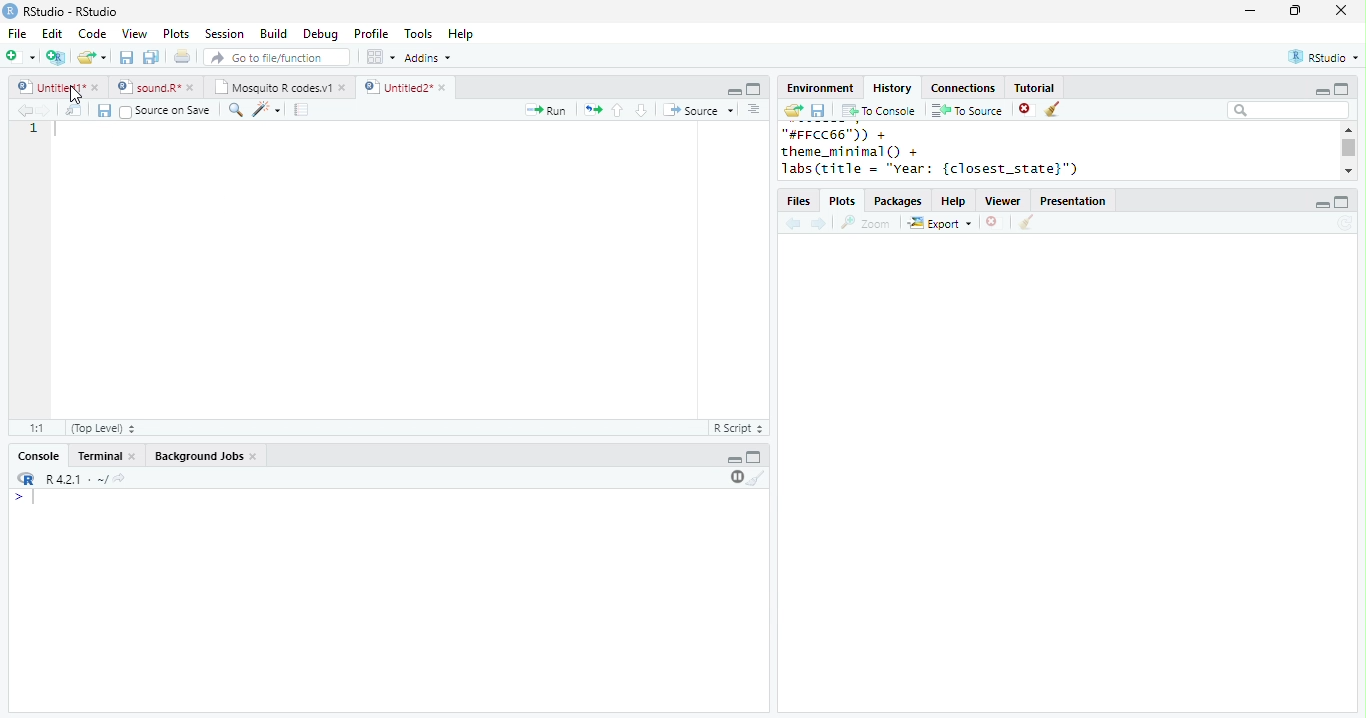 Image resolution: width=1366 pixels, height=718 pixels. I want to click on open folder, so click(792, 110).